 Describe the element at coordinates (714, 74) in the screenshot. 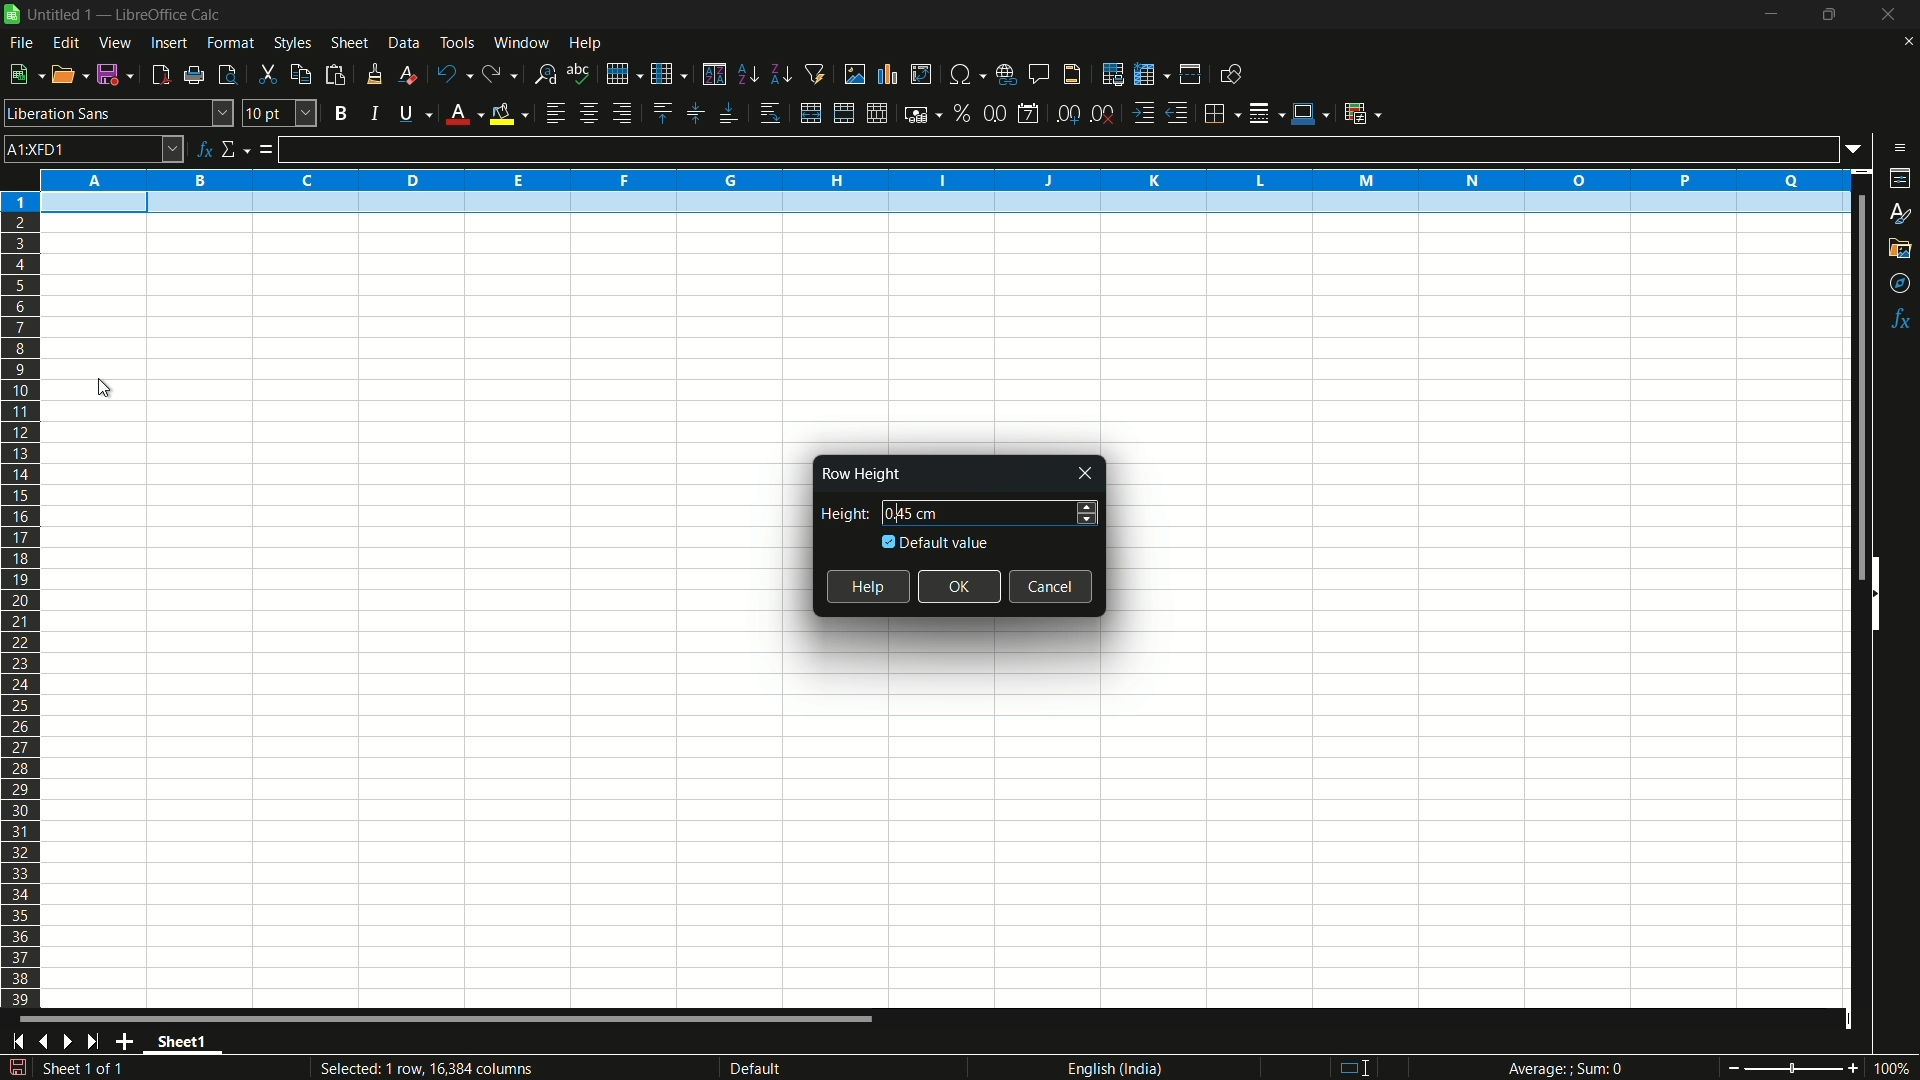

I see `sort` at that location.